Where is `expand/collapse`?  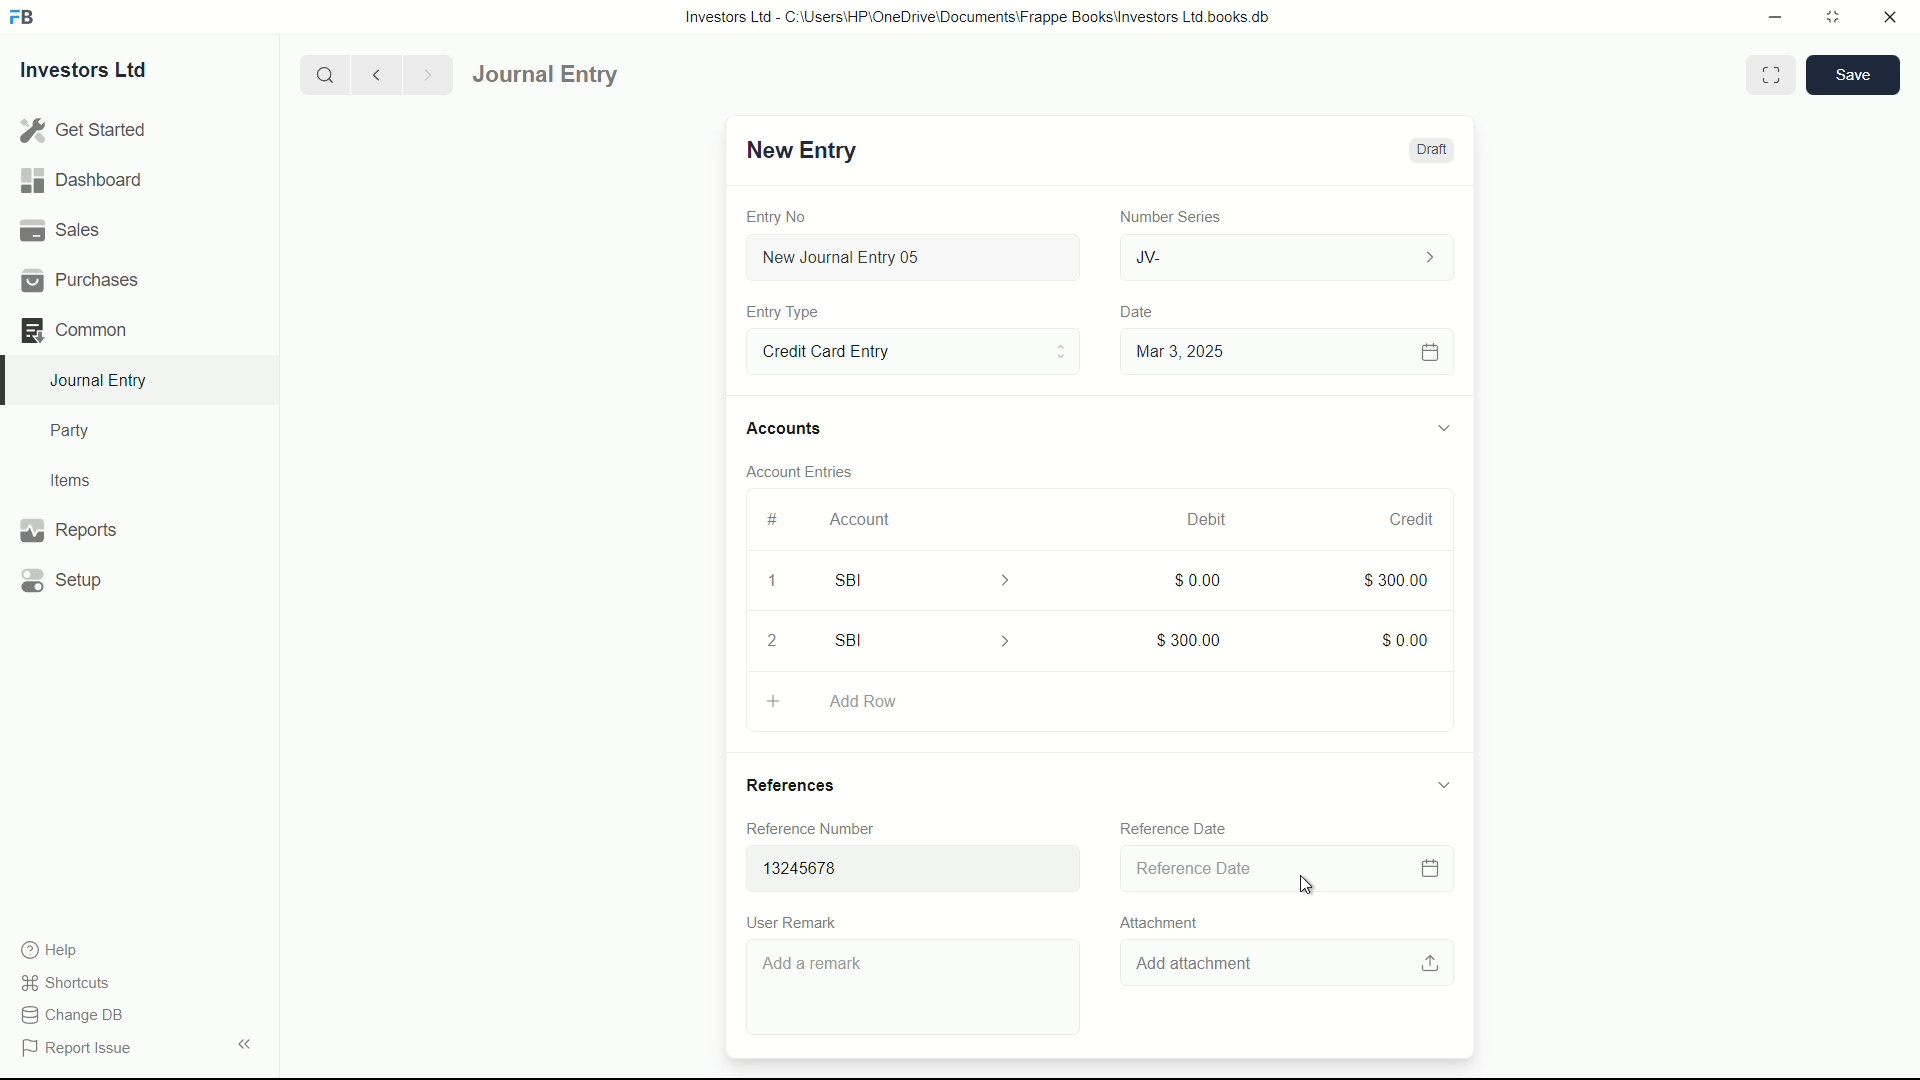 expand/collapse is located at coordinates (1442, 425).